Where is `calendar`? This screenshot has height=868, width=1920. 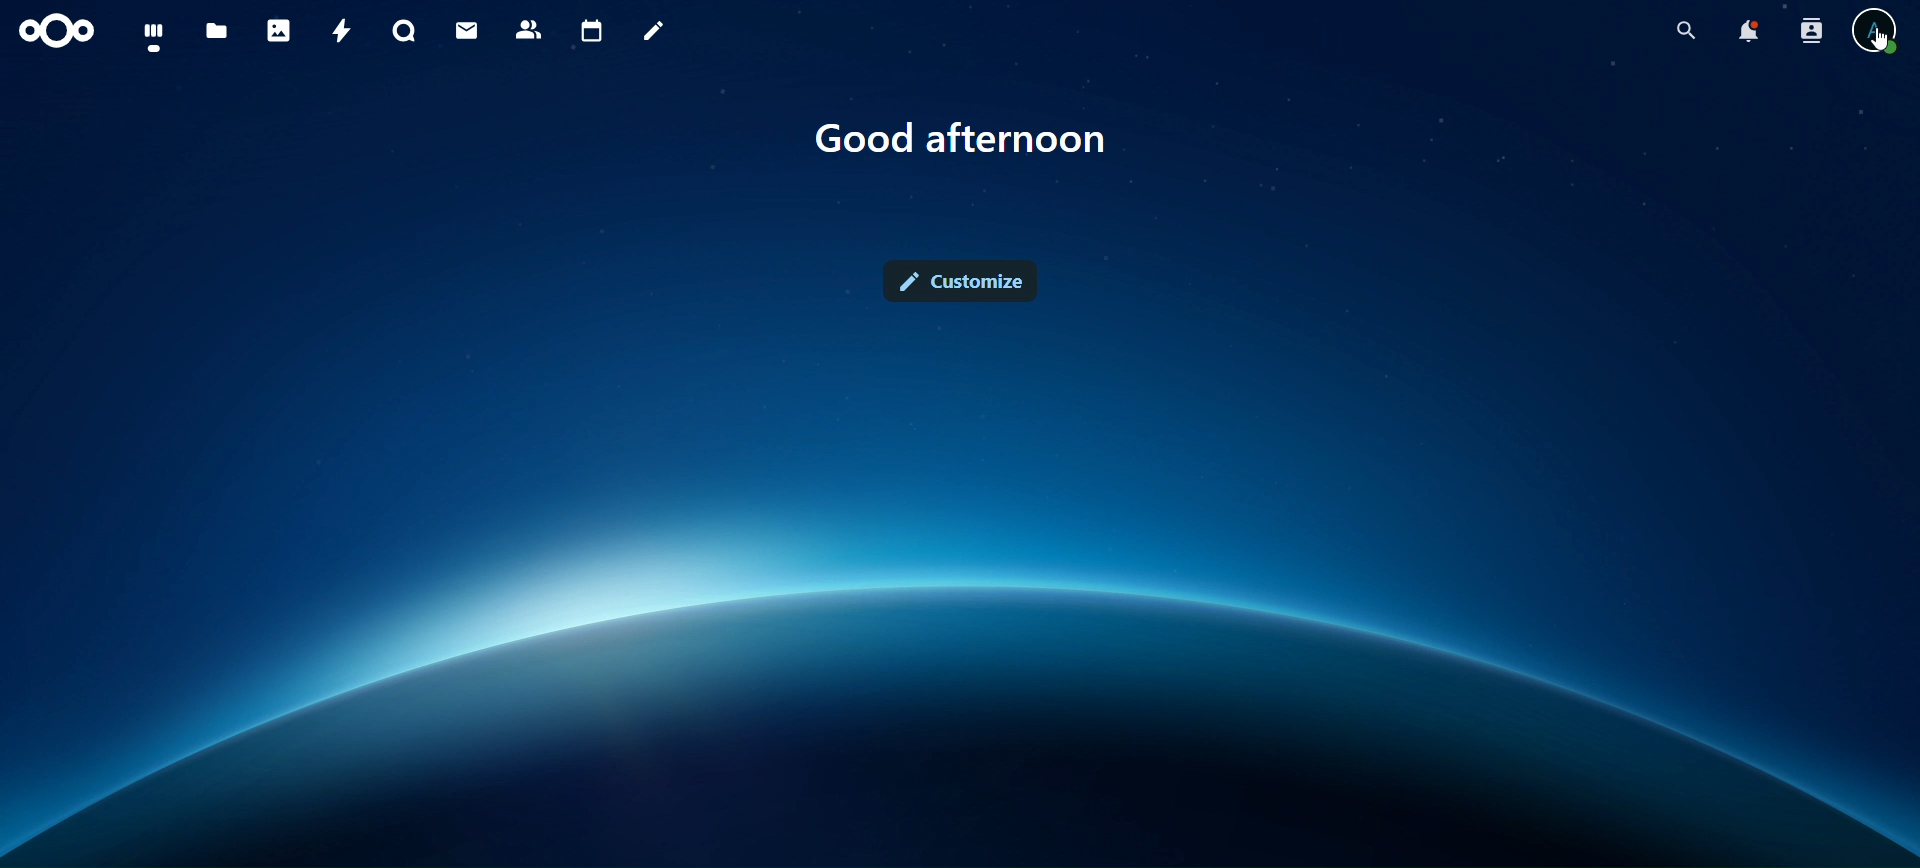
calendar is located at coordinates (592, 29).